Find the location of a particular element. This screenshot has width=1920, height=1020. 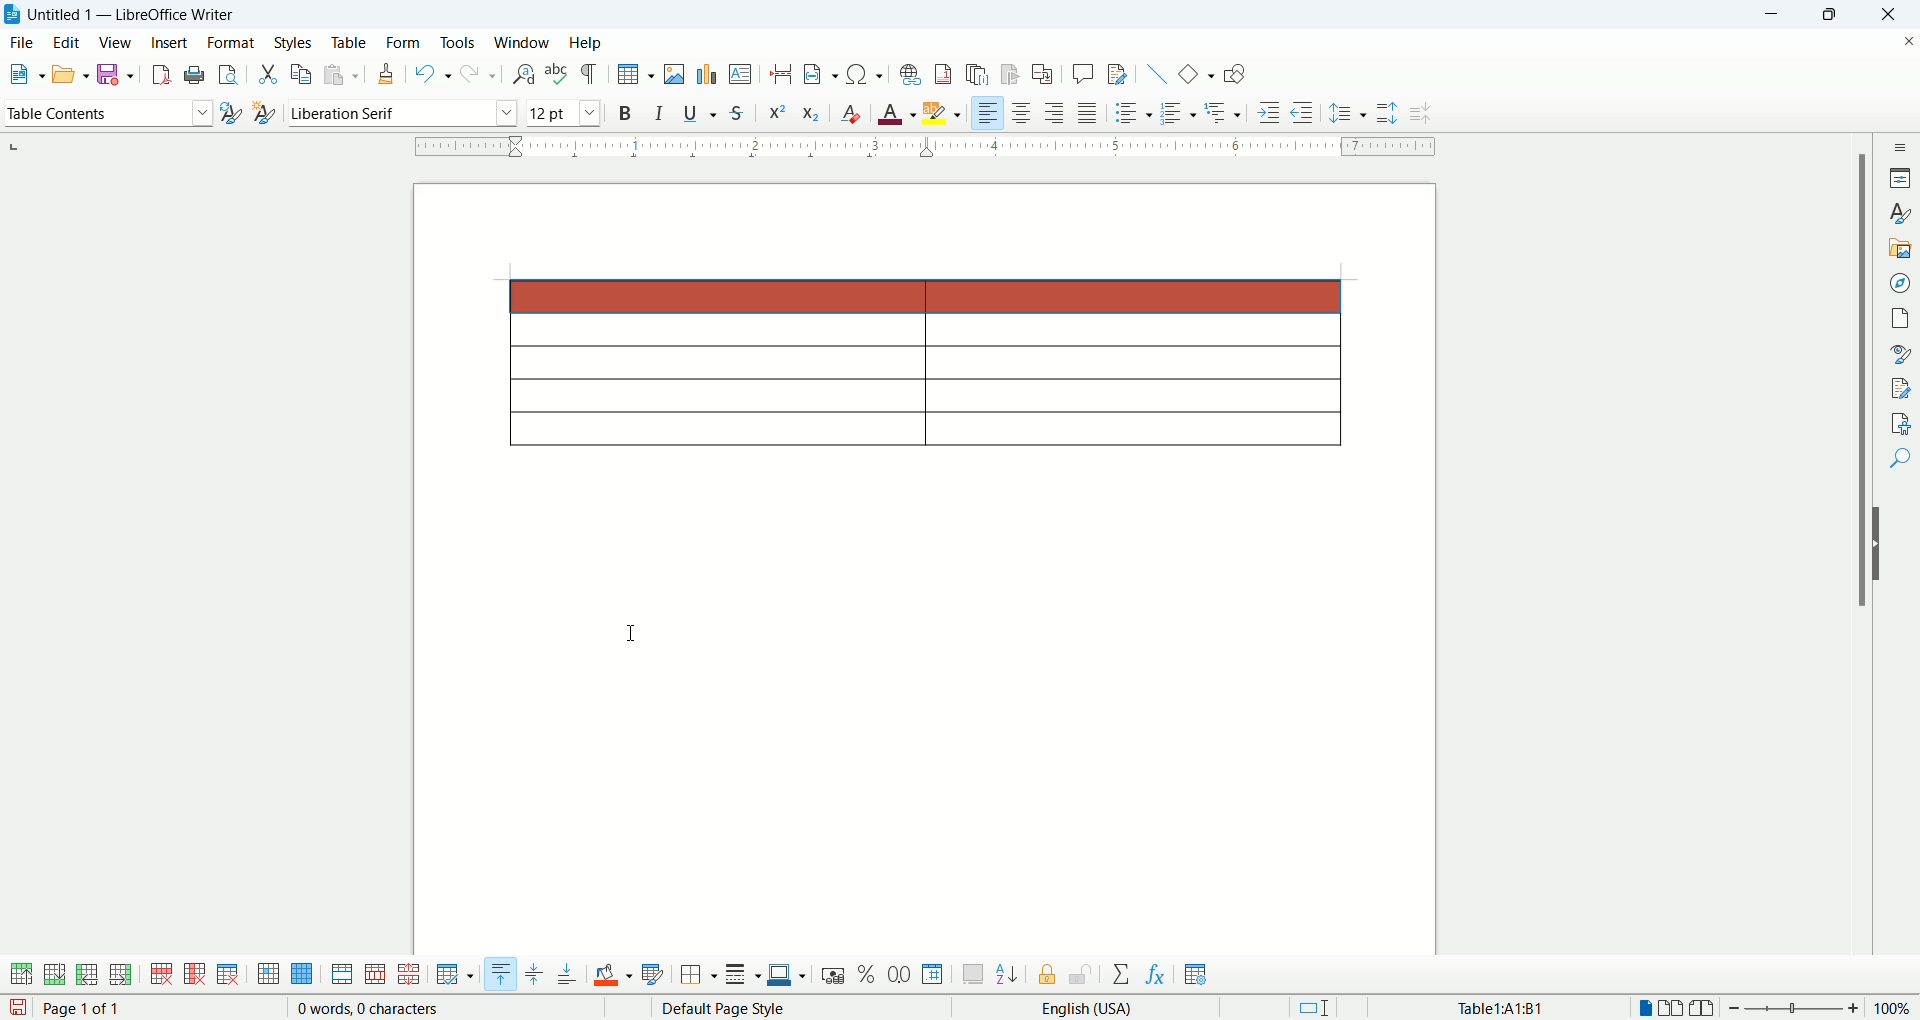

percent format is located at coordinates (869, 974).